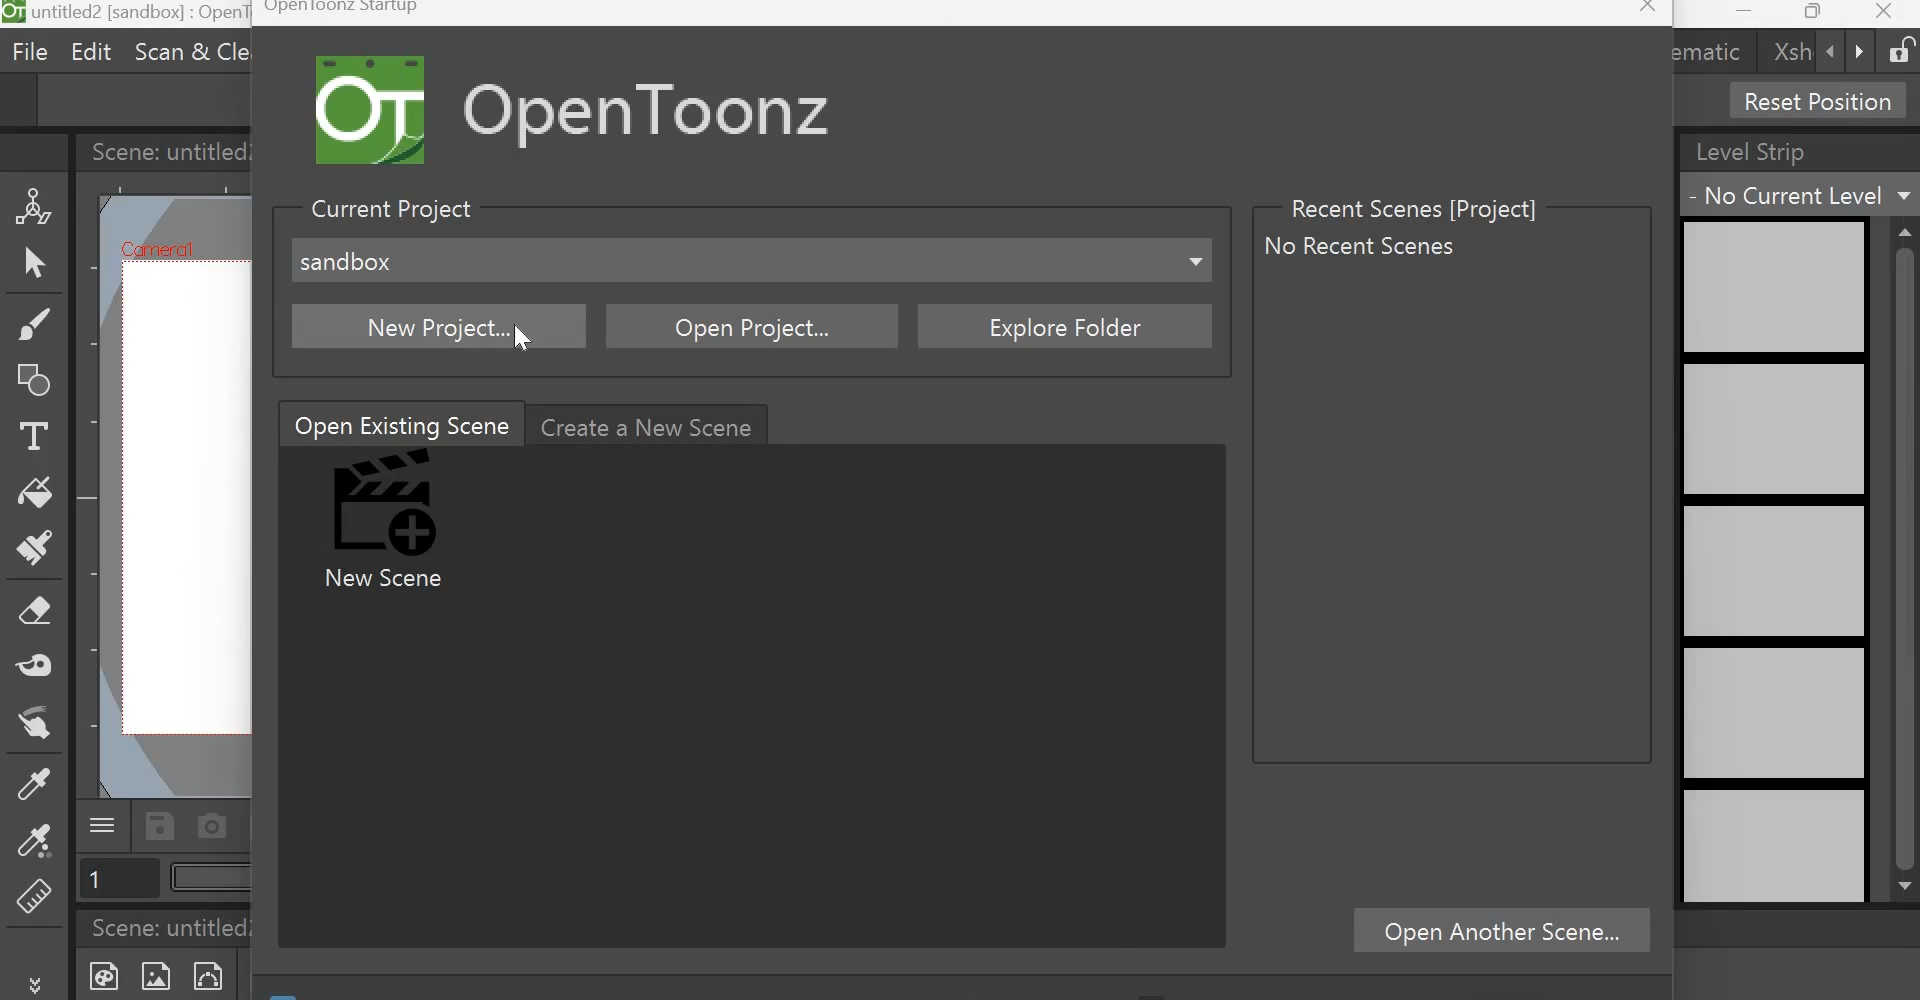  Describe the element at coordinates (31, 790) in the screenshot. I see `Style Picker tool` at that location.